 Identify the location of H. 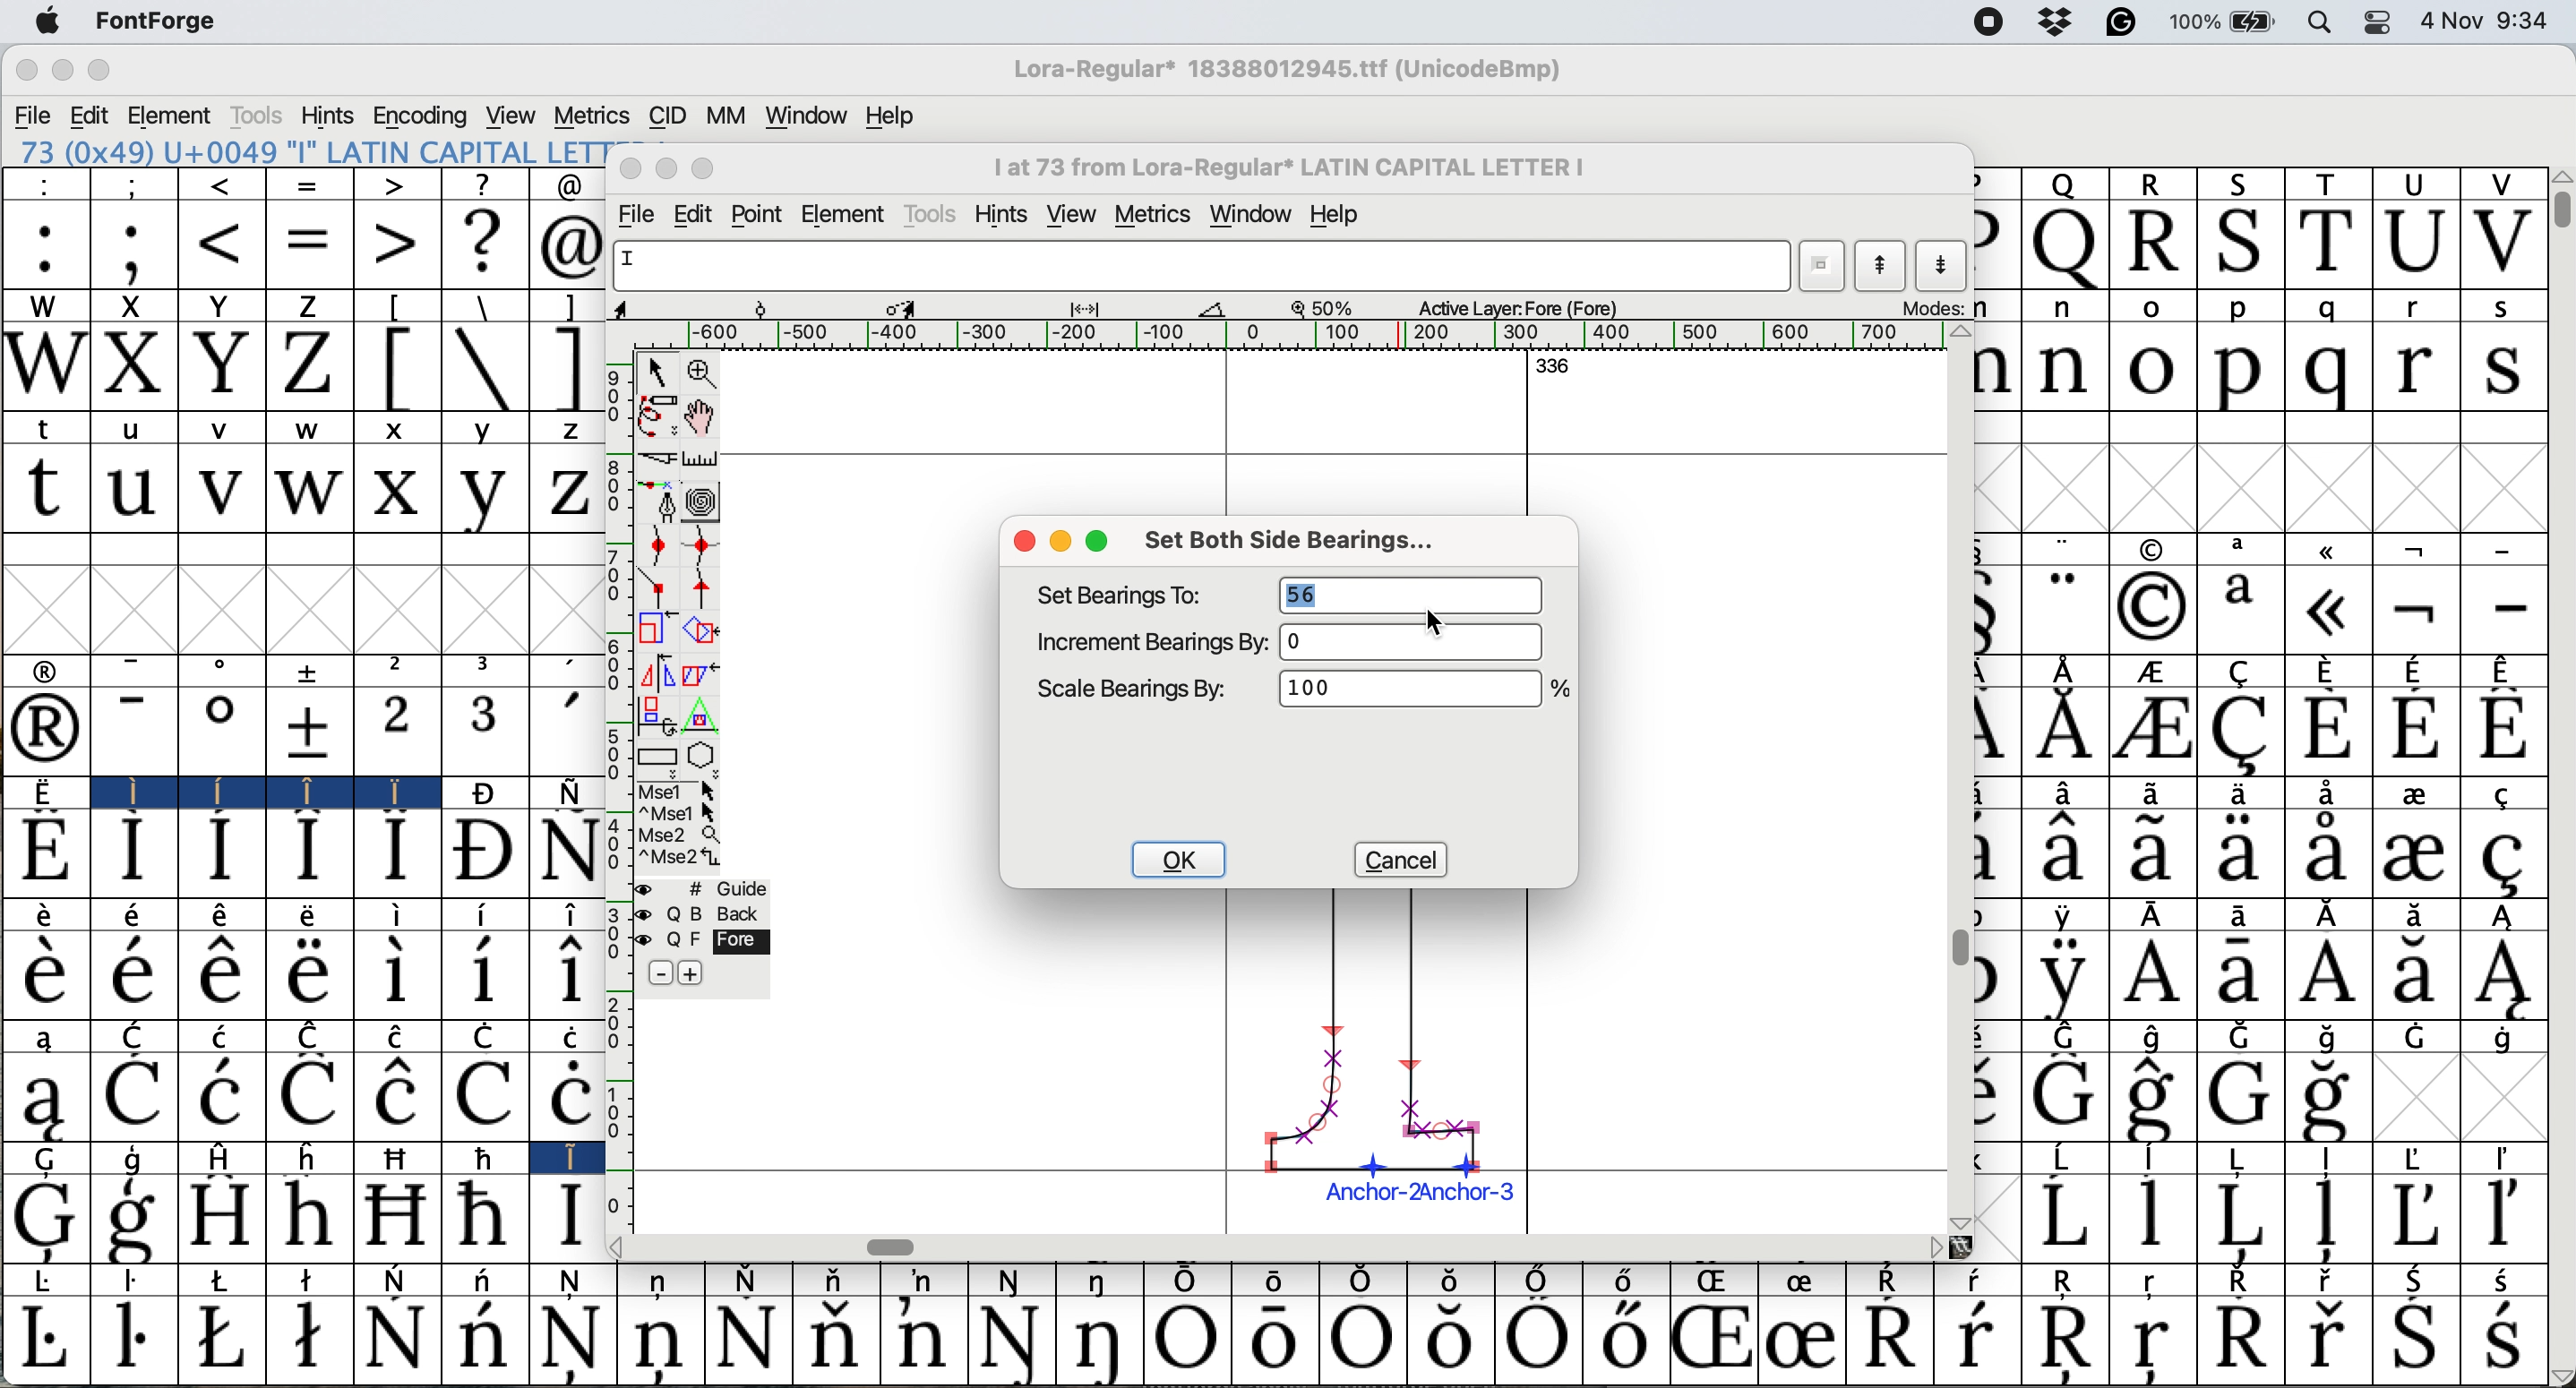
(229, 1157).